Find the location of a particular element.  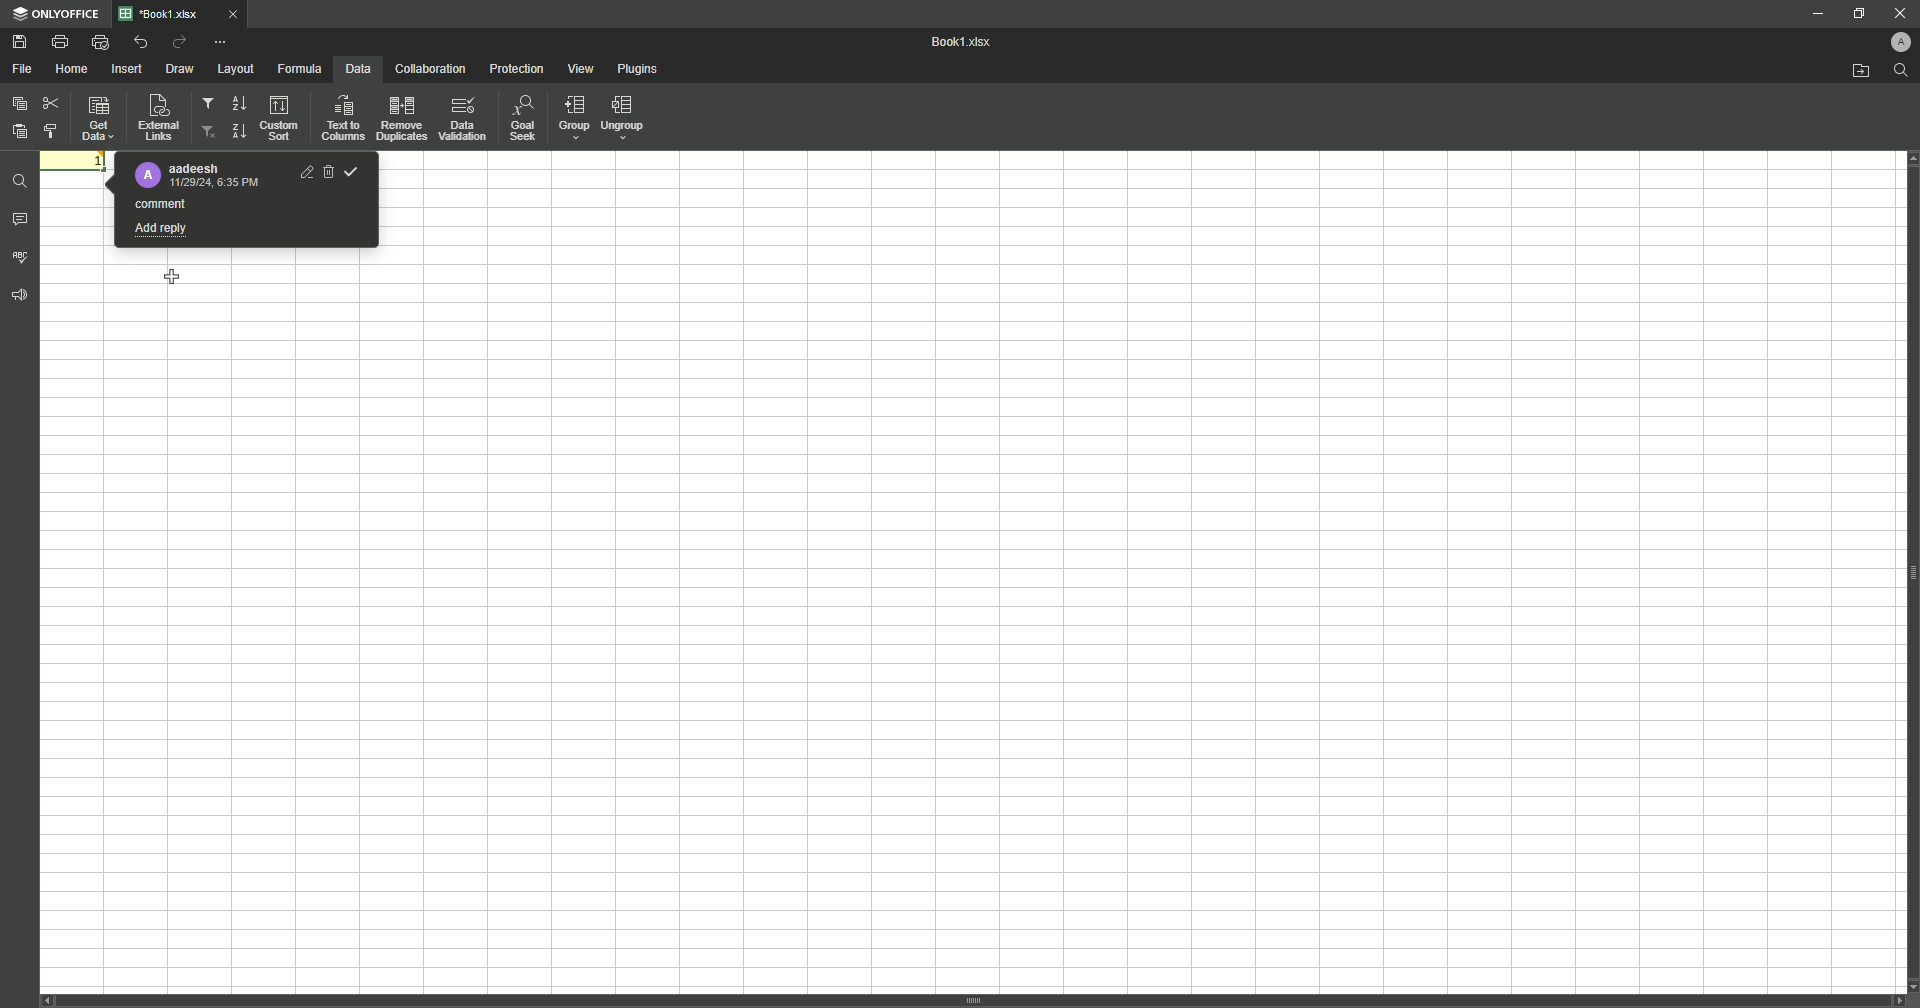

Get Data is located at coordinates (96, 121).